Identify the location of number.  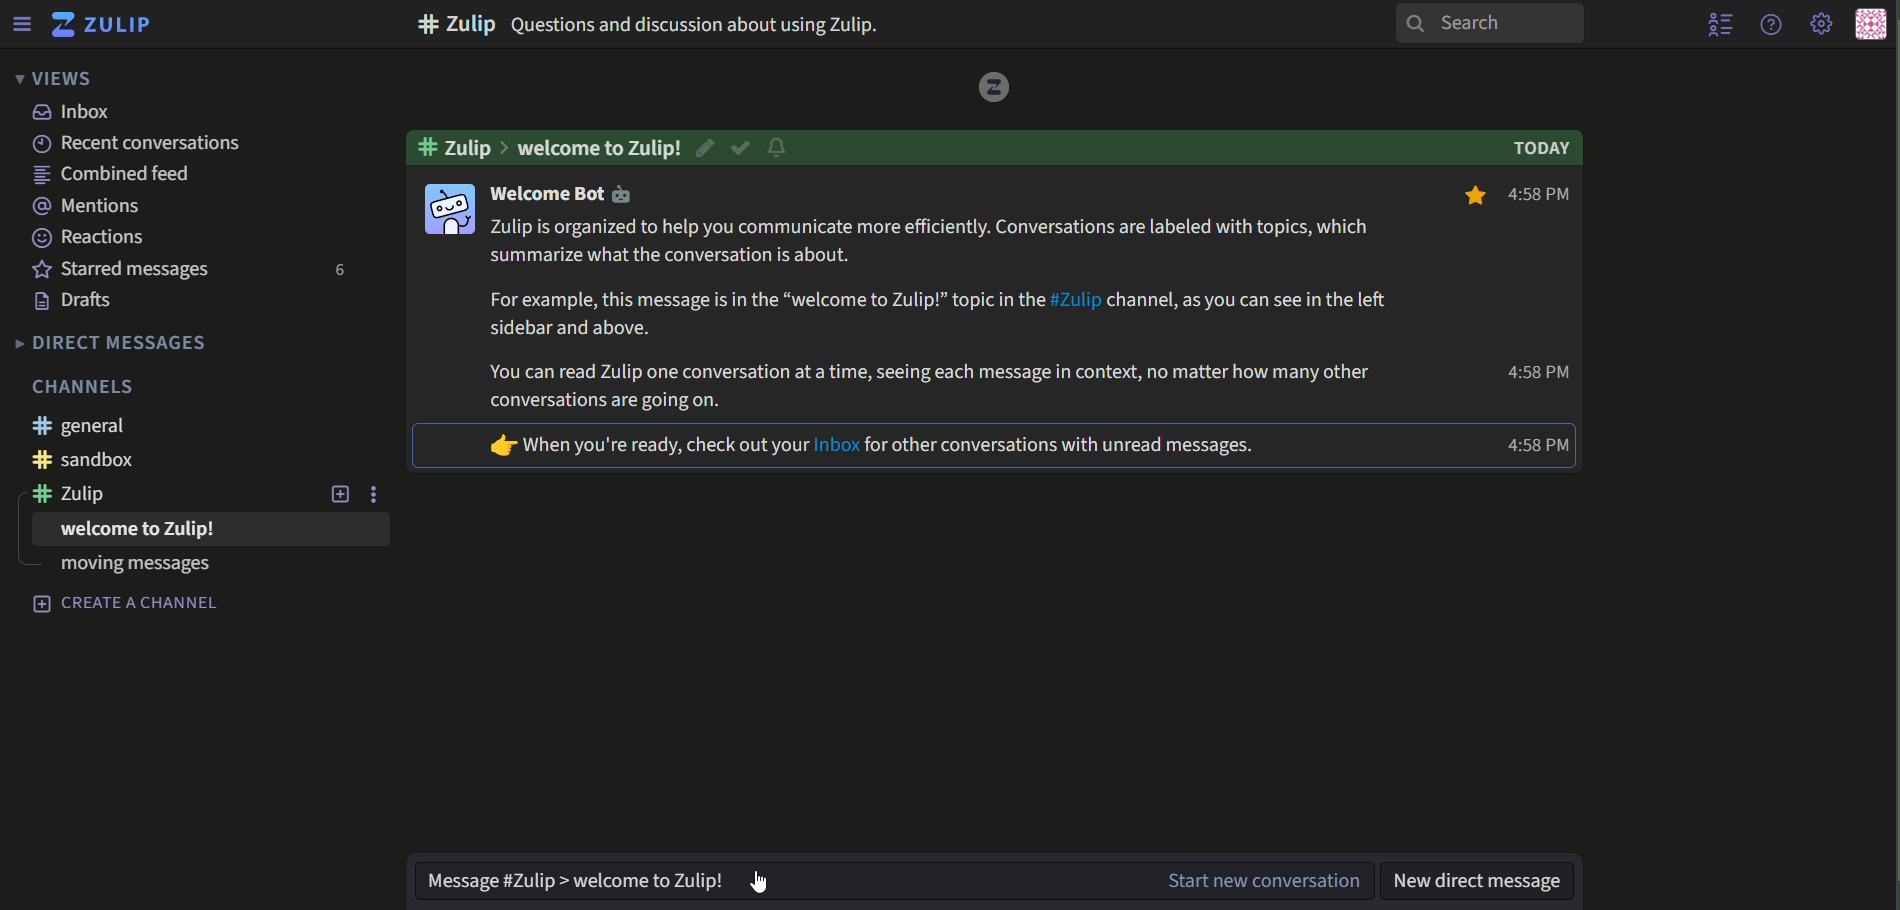
(335, 272).